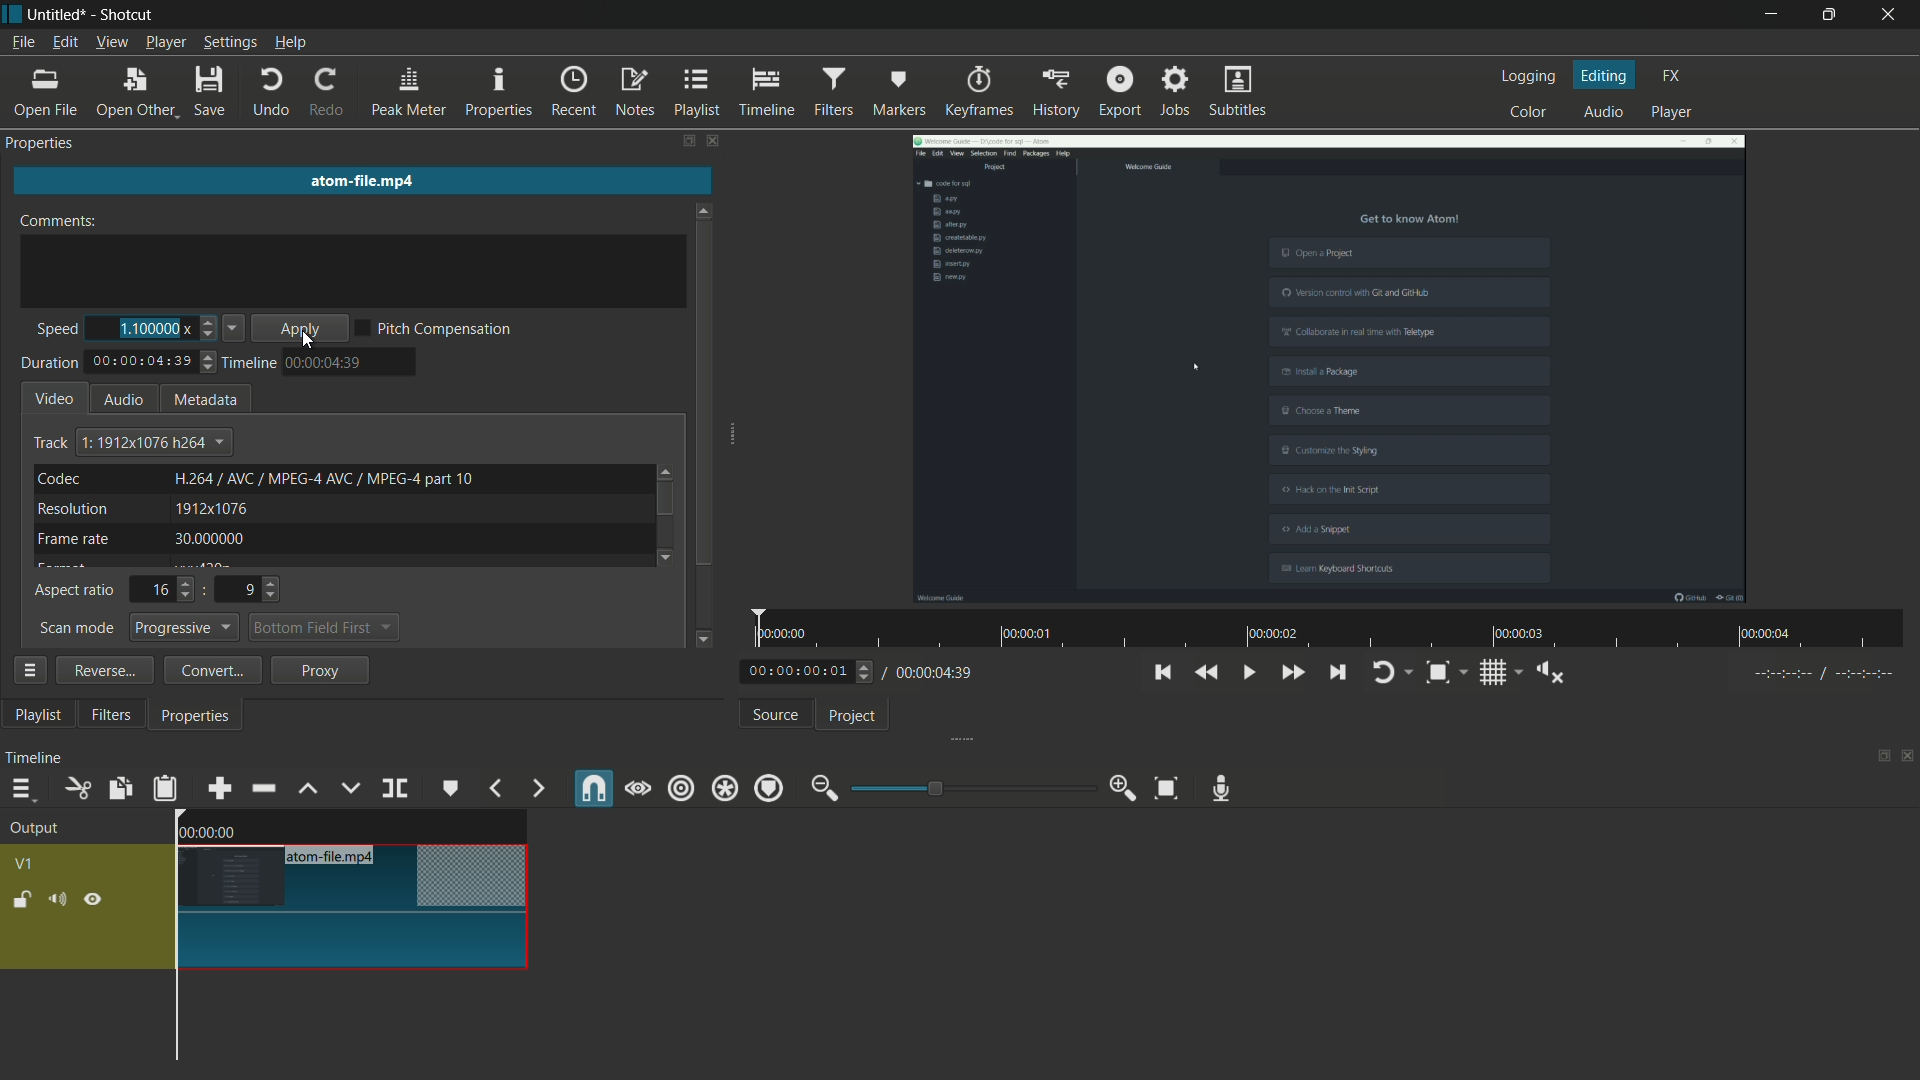 This screenshot has height=1080, width=1920. What do you see at coordinates (24, 42) in the screenshot?
I see `file menu` at bounding box center [24, 42].